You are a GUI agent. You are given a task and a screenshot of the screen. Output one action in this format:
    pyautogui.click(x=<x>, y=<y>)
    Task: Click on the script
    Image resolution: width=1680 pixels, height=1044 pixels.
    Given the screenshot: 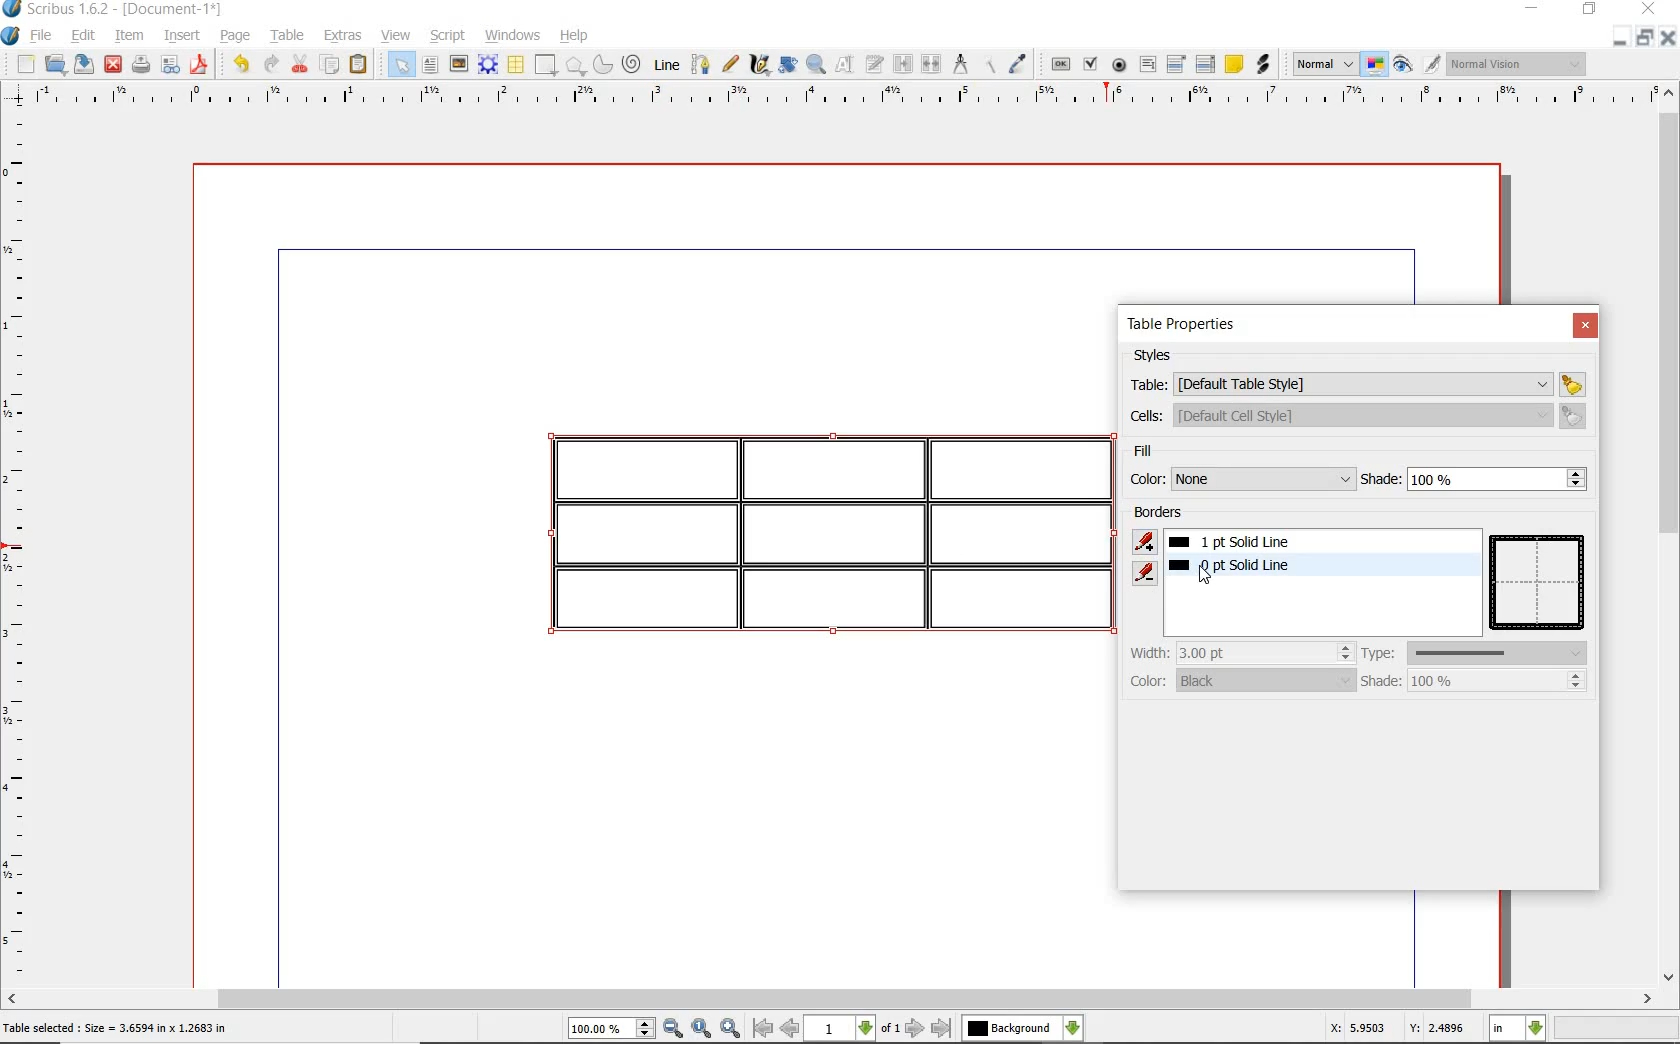 What is the action you would take?
    pyautogui.click(x=449, y=37)
    